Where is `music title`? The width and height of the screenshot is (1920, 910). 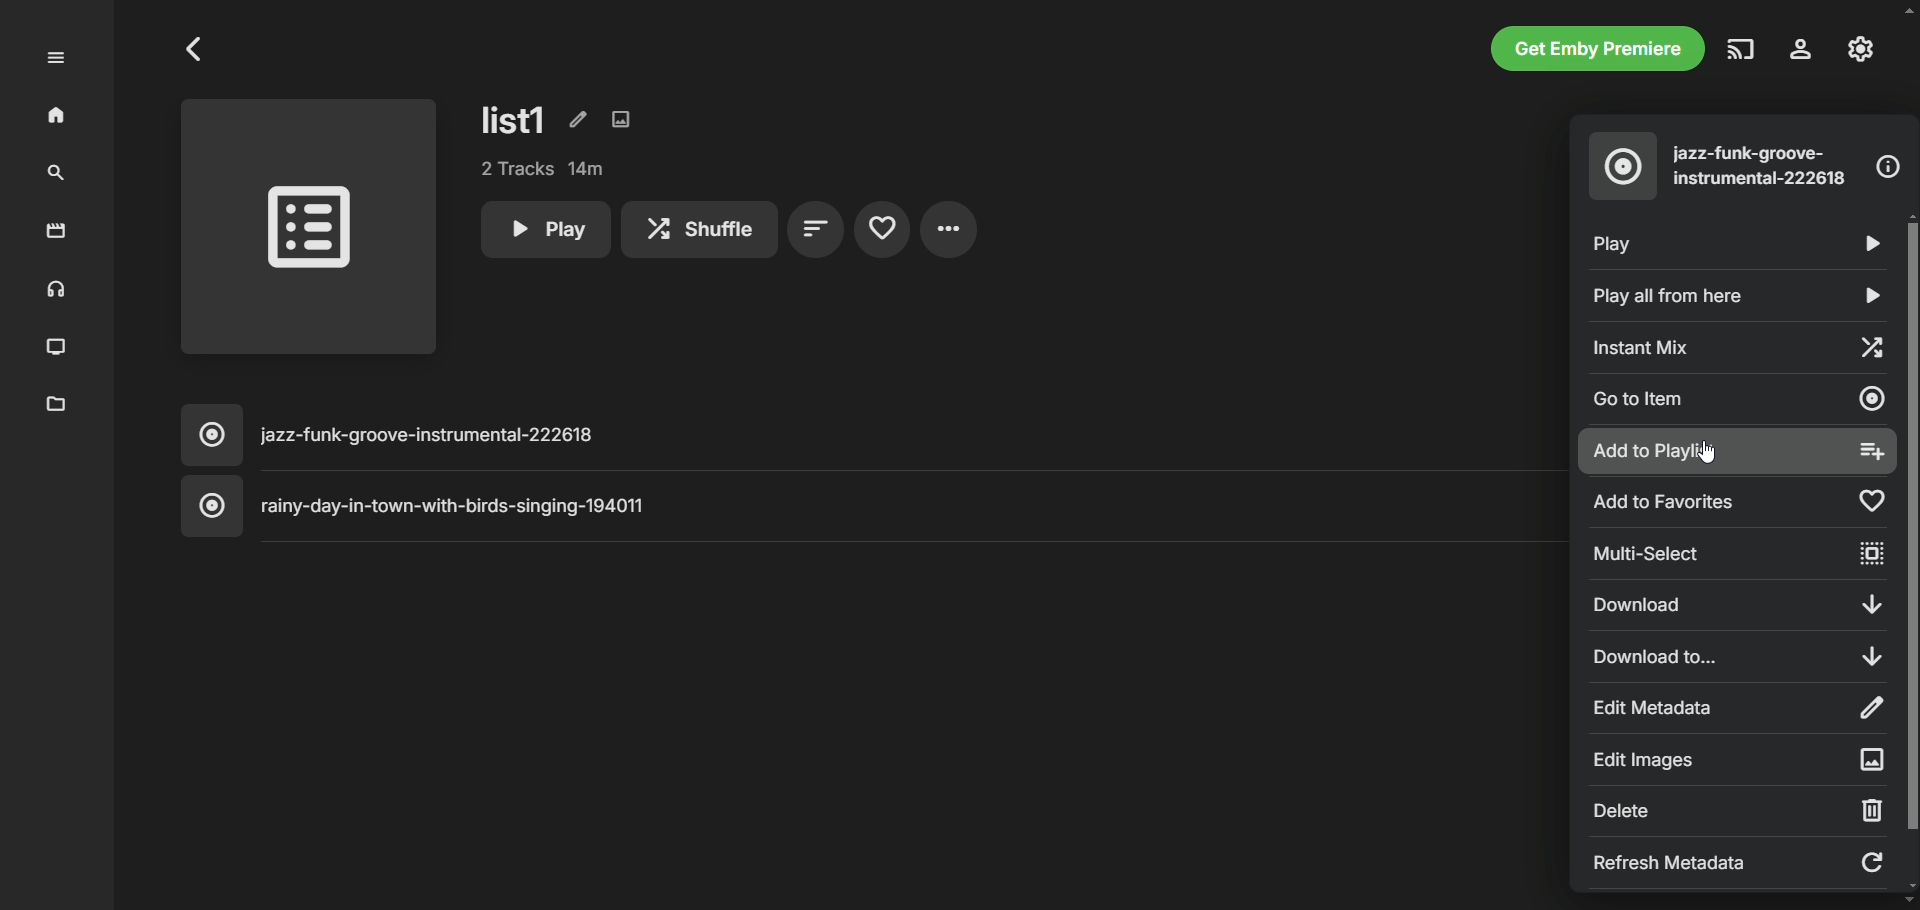
music title is located at coordinates (869, 435).